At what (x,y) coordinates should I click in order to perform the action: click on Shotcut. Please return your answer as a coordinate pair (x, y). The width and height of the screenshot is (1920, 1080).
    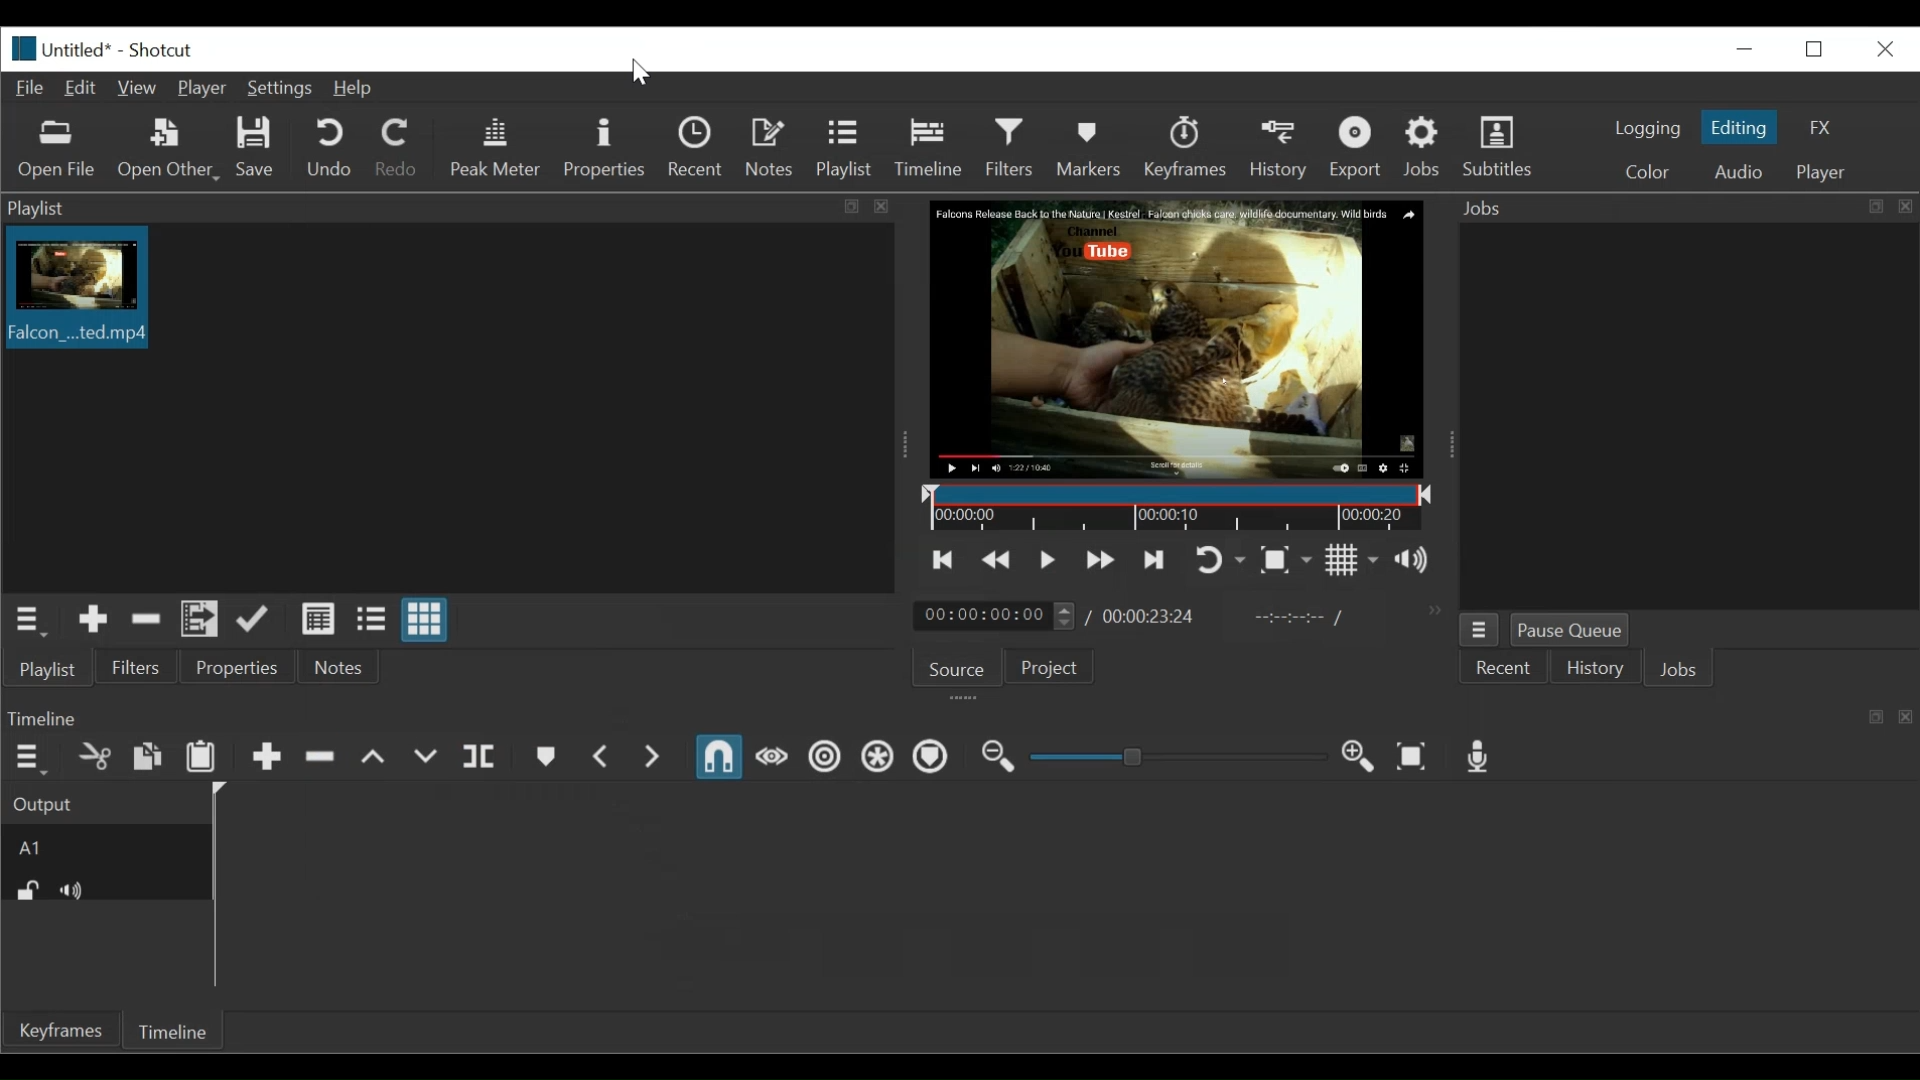
    Looking at the image, I should click on (161, 52).